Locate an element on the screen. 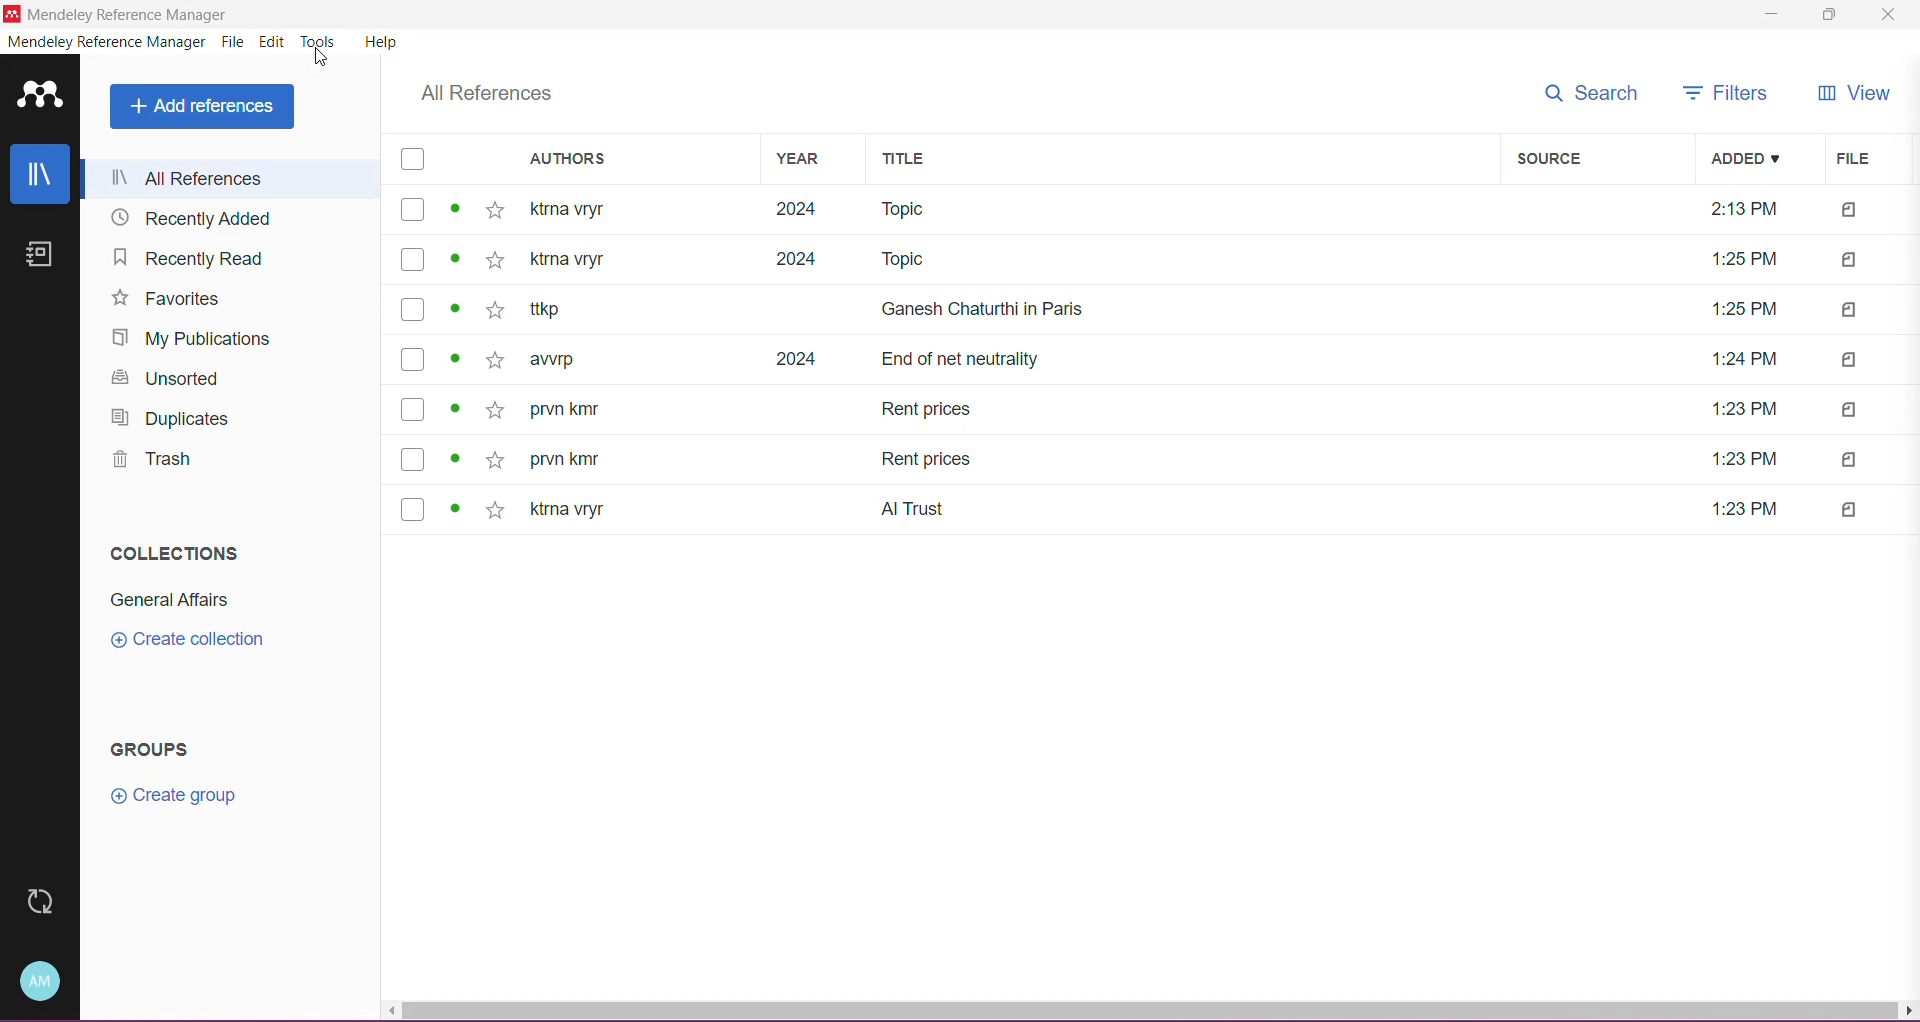 The height and width of the screenshot is (1022, 1920). Added is located at coordinates (1751, 159).